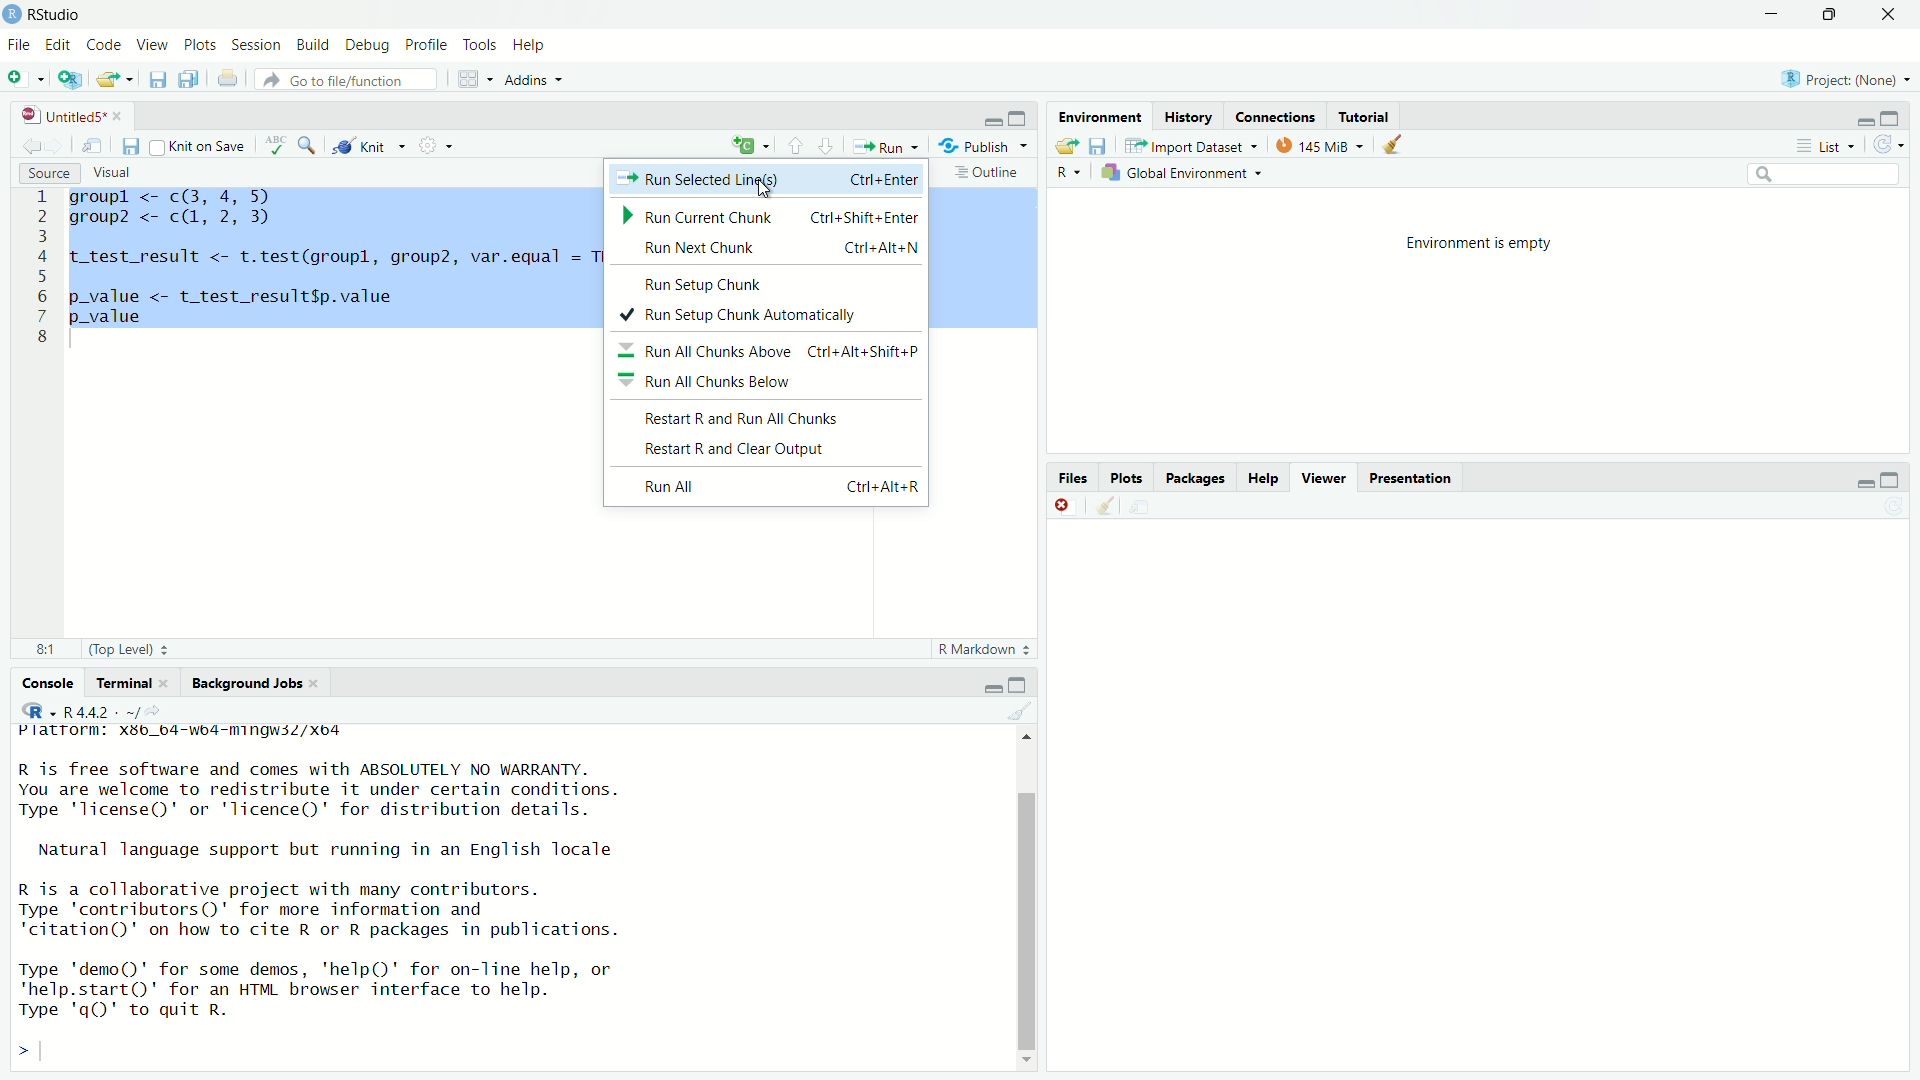 This screenshot has width=1920, height=1080. What do you see at coordinates (1099, 145) in the screenshot?
I see `save workspace as` at bounding box center [1099, 145].